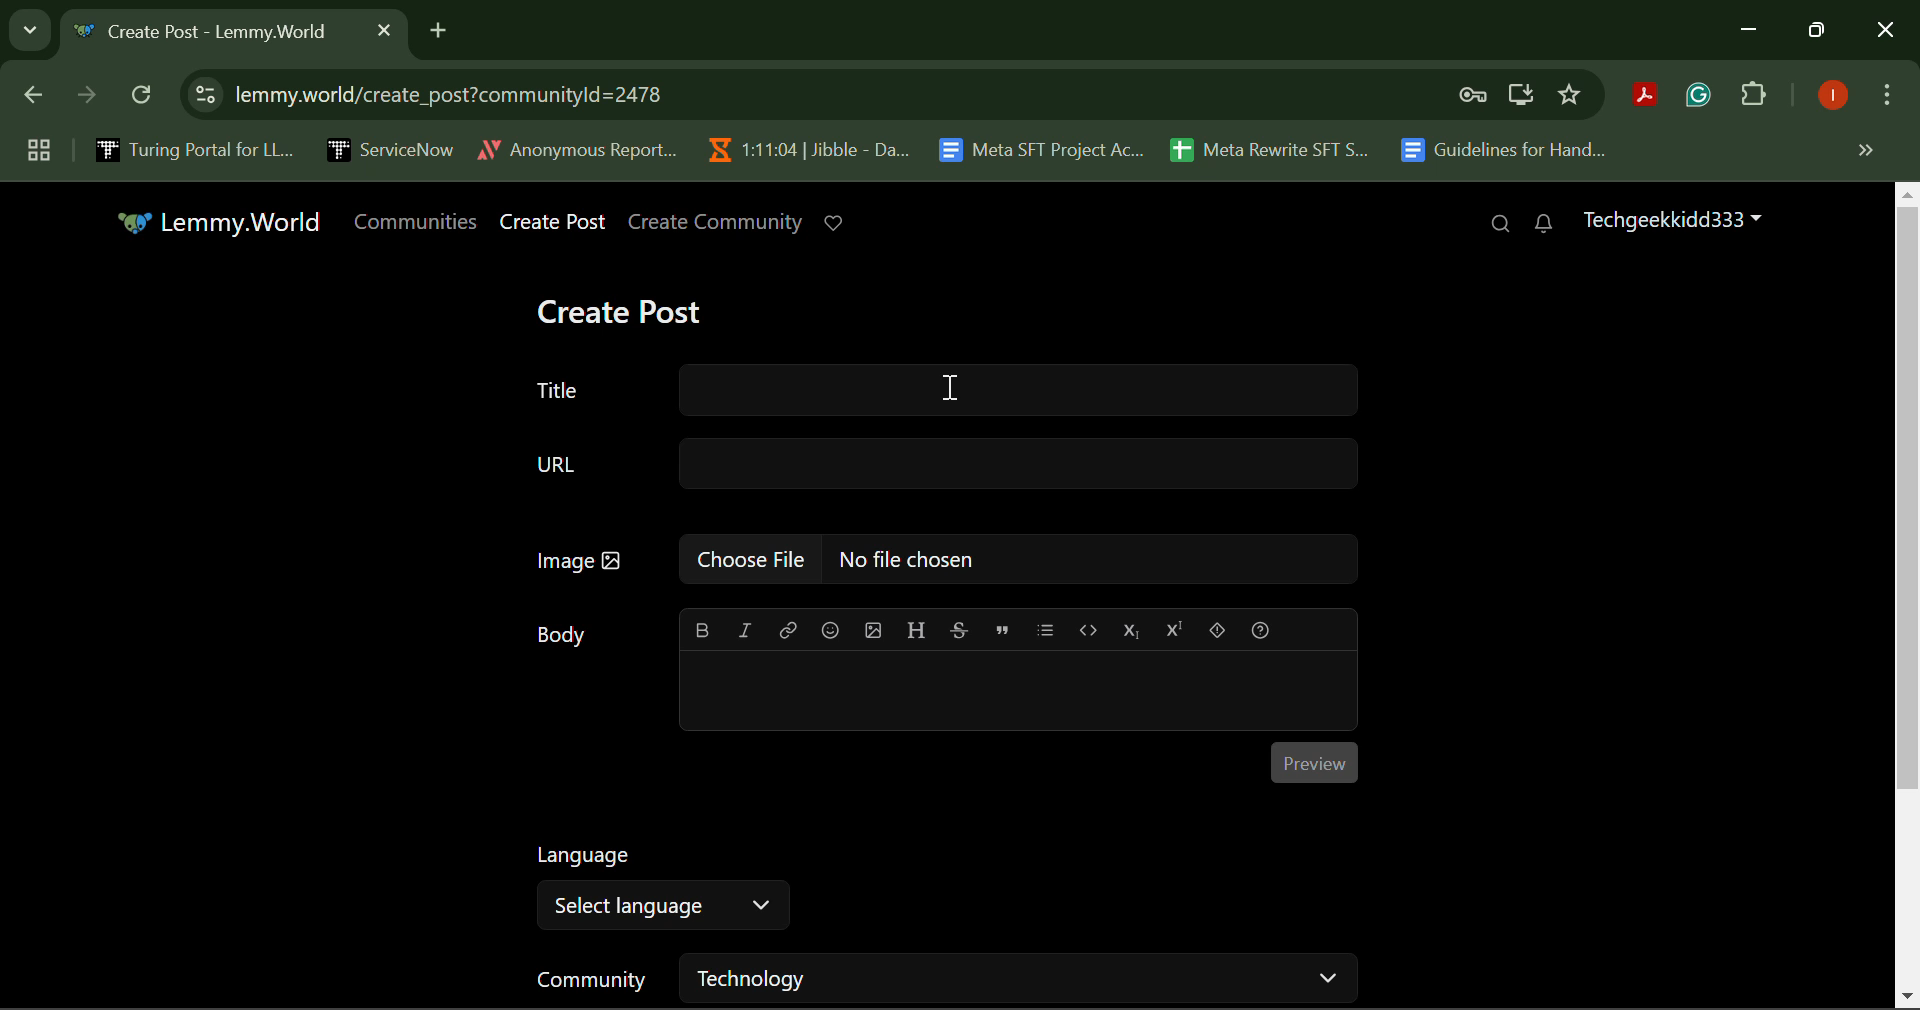  Describe the element at coordinates (716, 223) in the screenshot. I see `Create Community` at that location.